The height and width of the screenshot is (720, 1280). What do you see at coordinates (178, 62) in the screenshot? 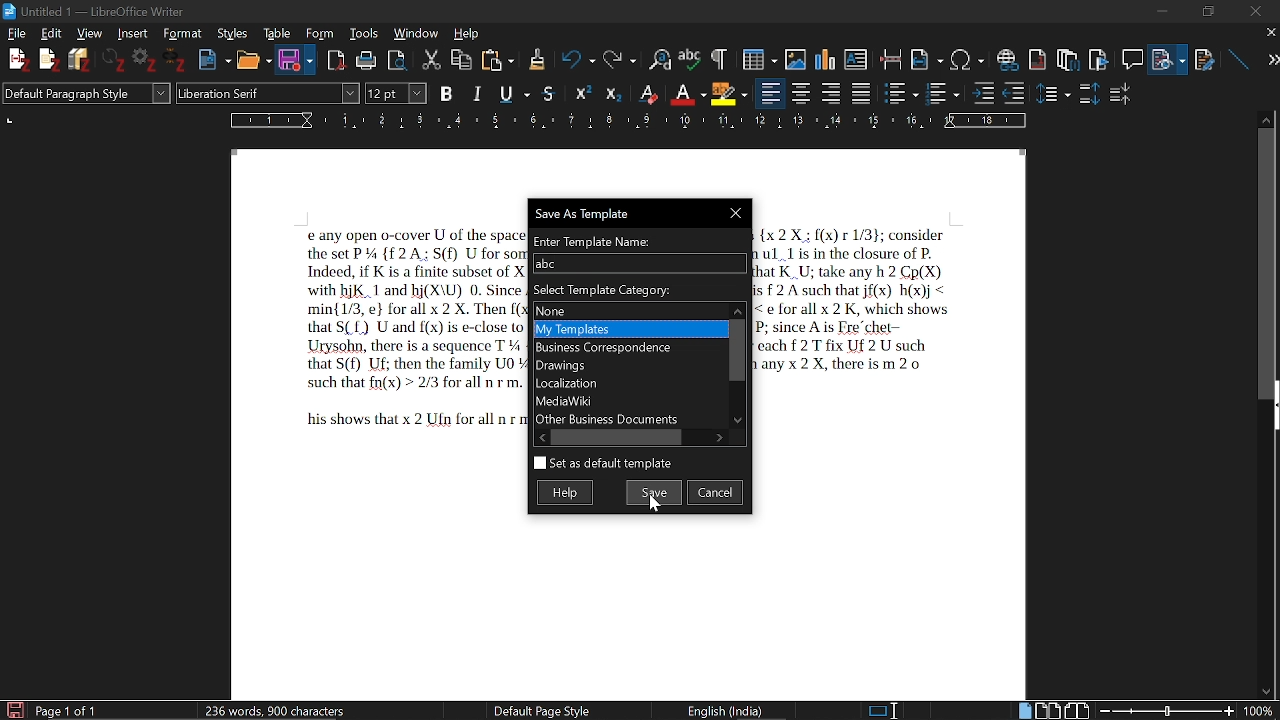
I see `` at bounding box center [178, 62].